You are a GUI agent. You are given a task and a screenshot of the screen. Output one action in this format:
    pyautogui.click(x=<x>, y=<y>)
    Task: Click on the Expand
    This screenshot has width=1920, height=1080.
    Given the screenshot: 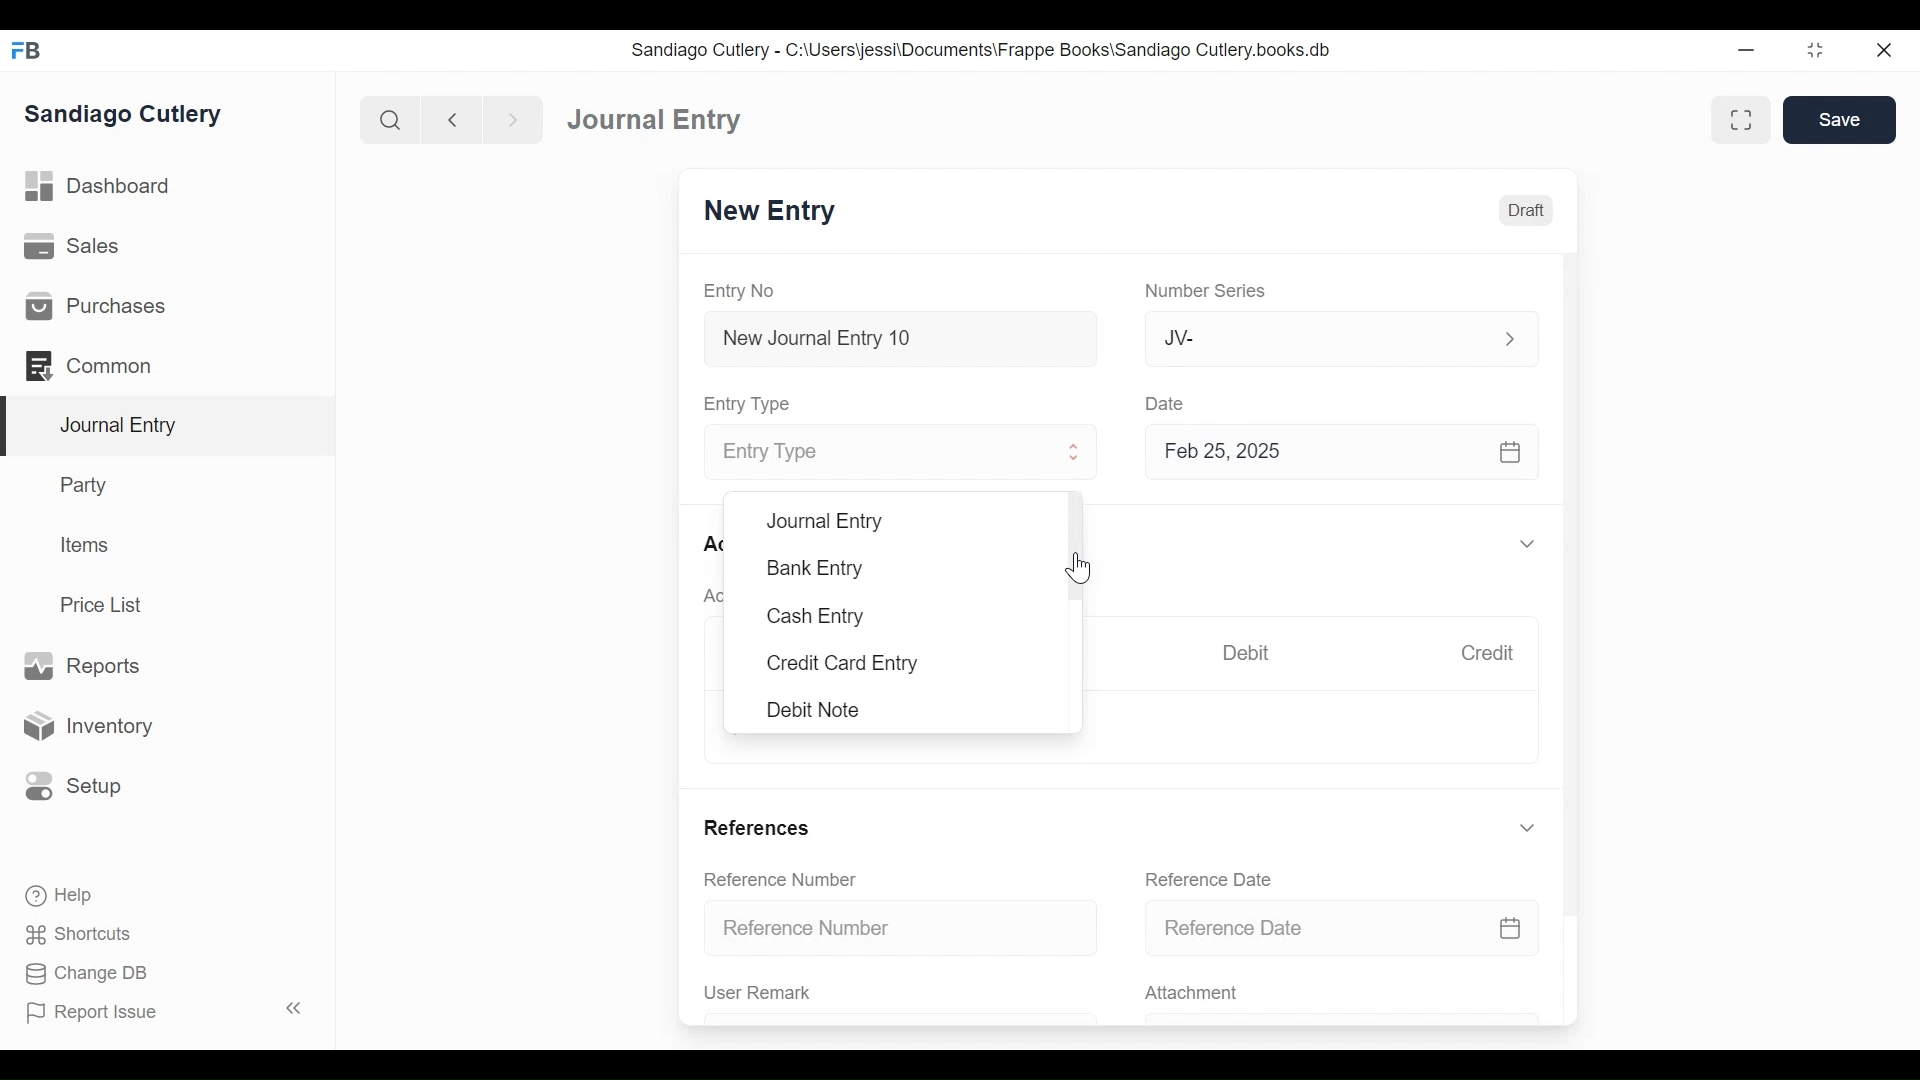 What is the action you would take?
    pyautogui.click(x=1076, y=455)
    